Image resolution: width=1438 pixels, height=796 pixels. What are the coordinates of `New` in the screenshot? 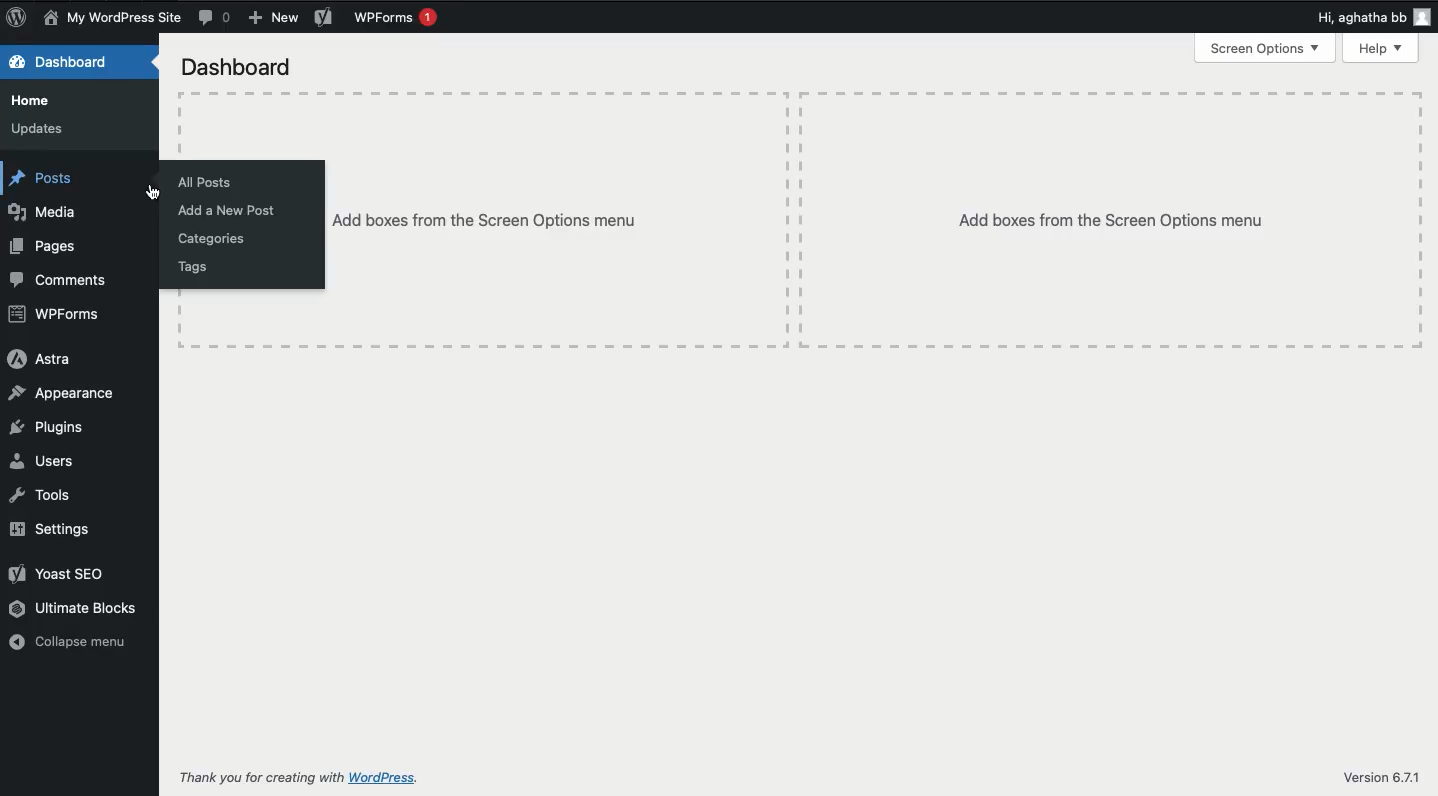 It's located at (276, 18).